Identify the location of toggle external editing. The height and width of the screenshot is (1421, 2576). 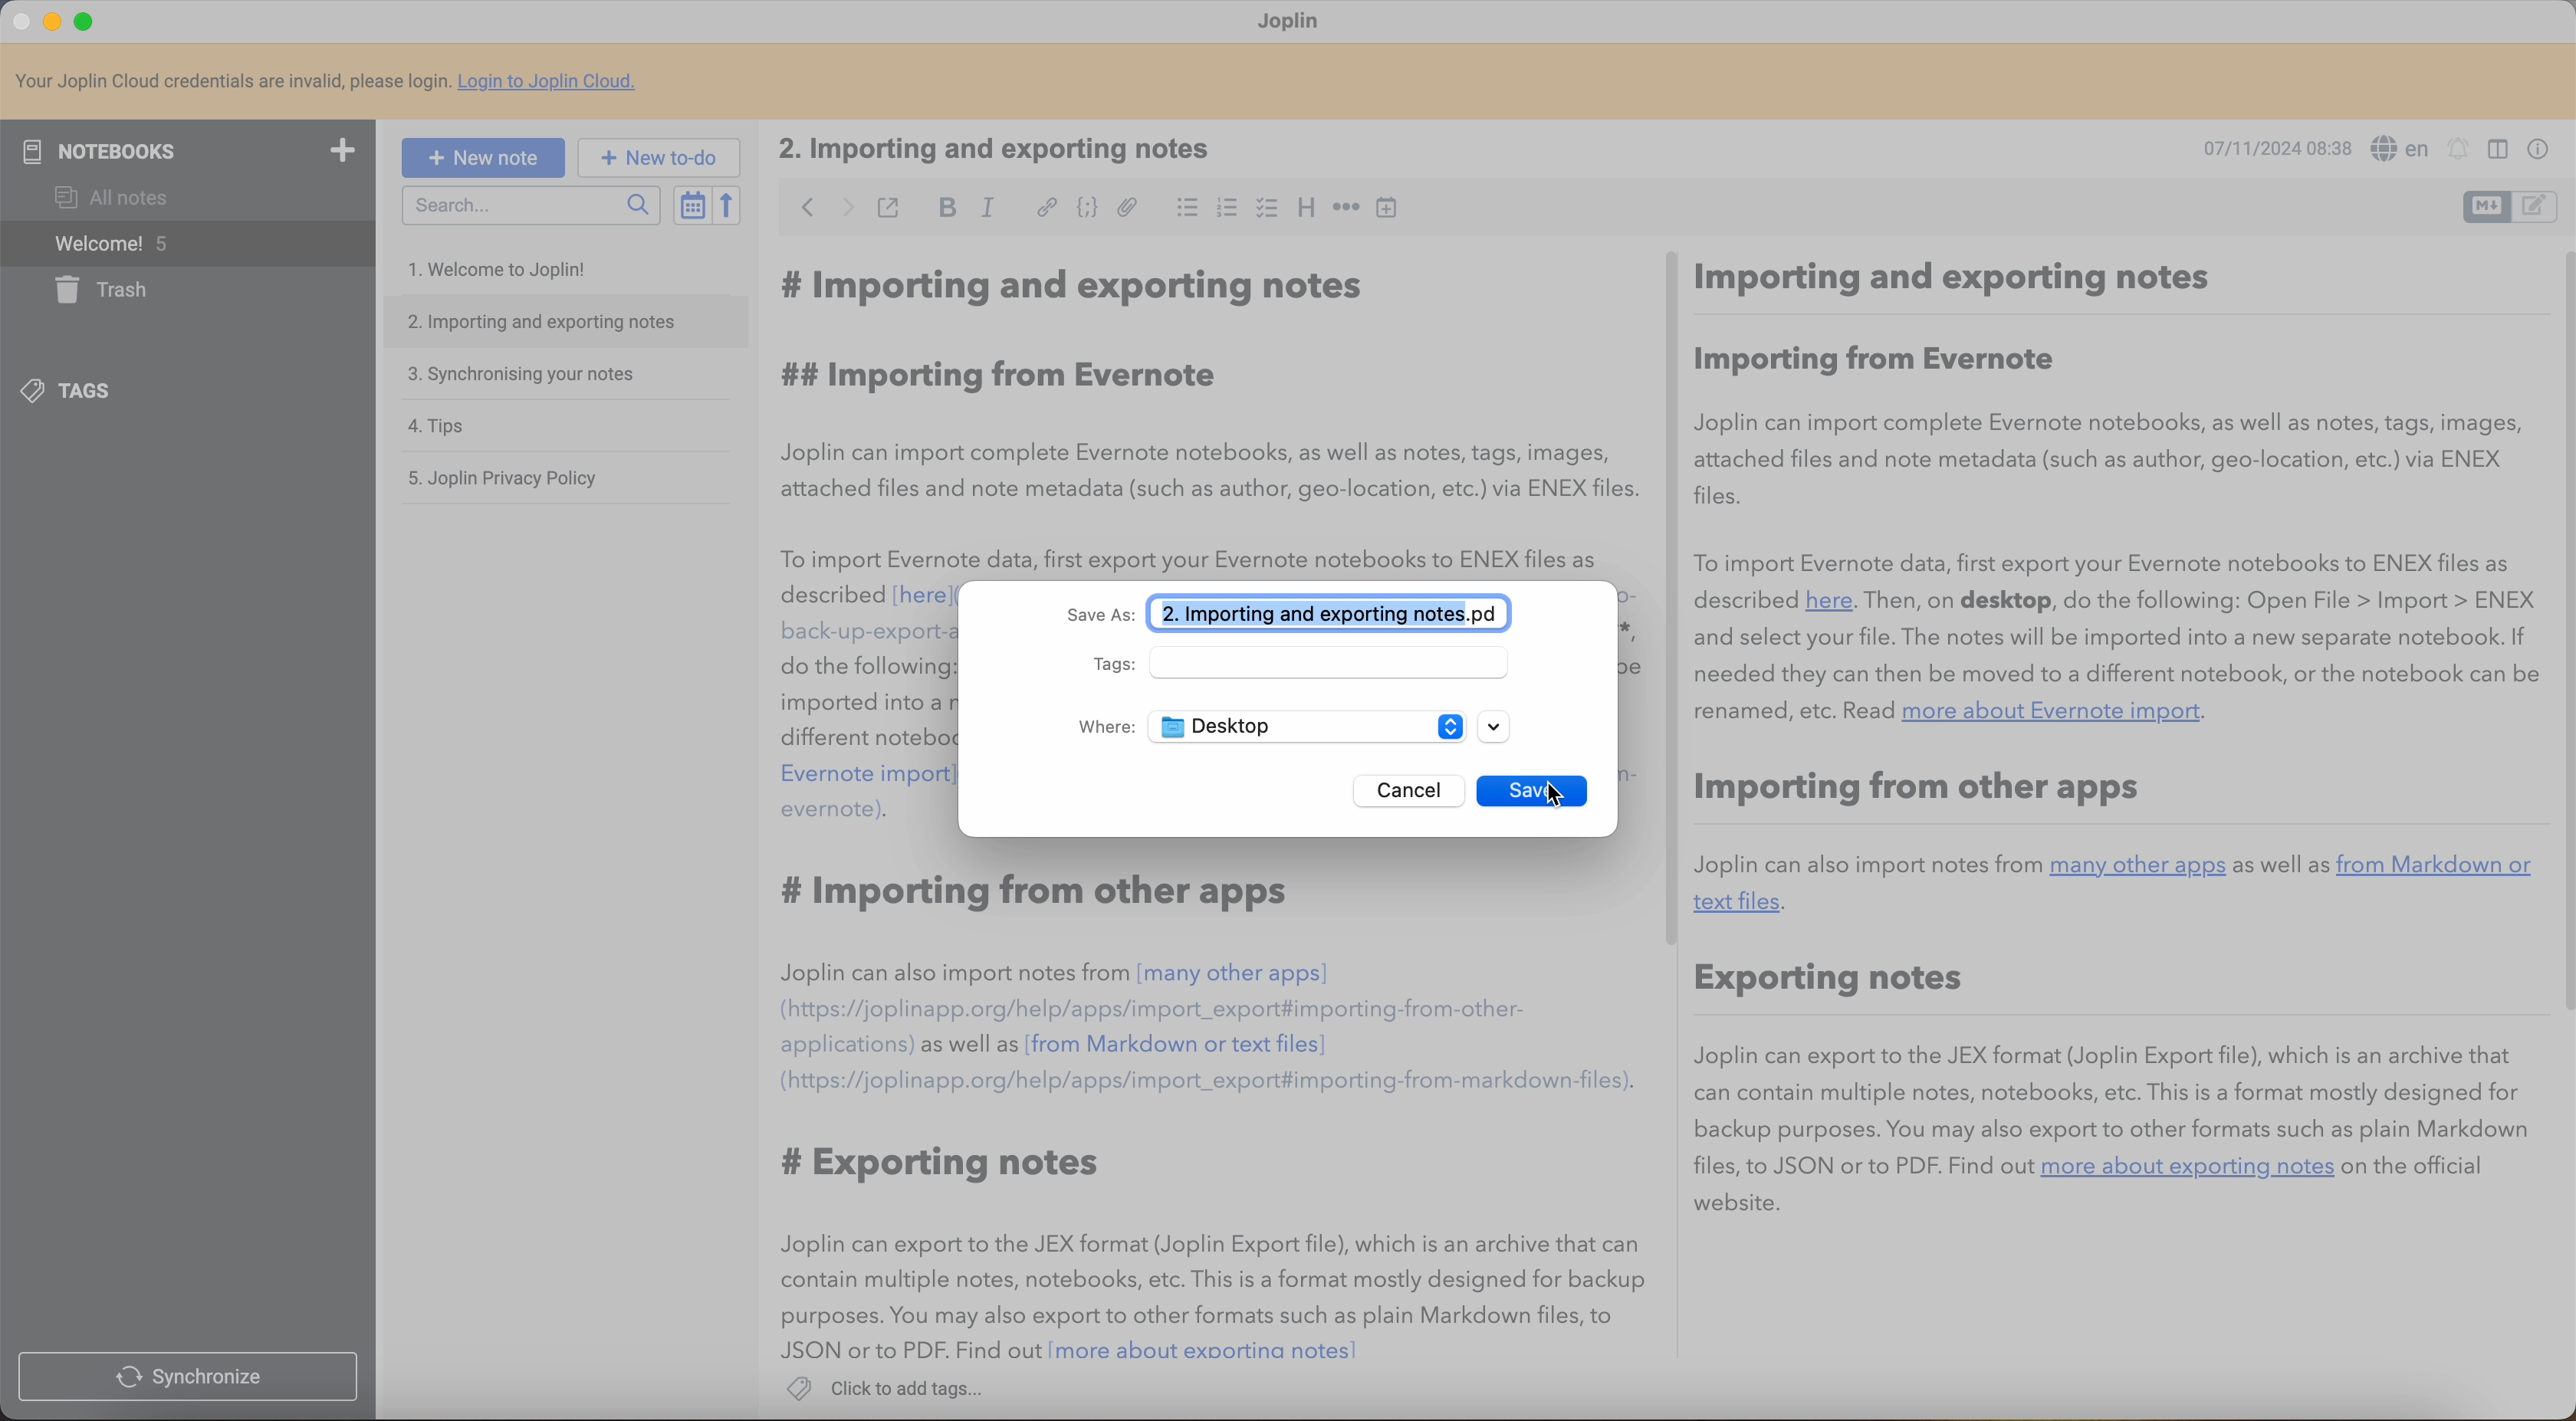
(889, 207).